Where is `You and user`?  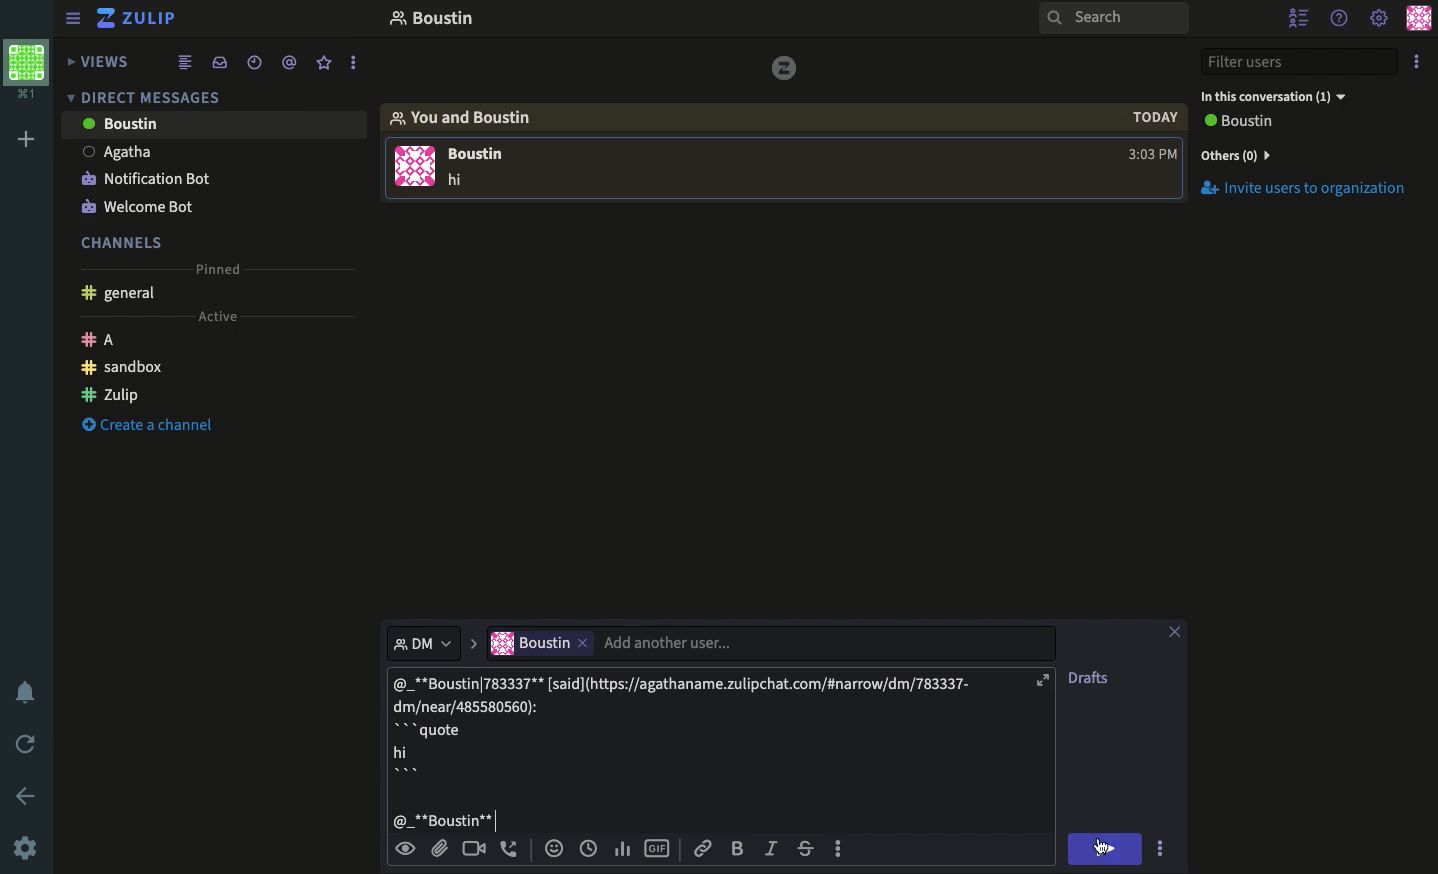 You and user is located at coordinates (470, 117).